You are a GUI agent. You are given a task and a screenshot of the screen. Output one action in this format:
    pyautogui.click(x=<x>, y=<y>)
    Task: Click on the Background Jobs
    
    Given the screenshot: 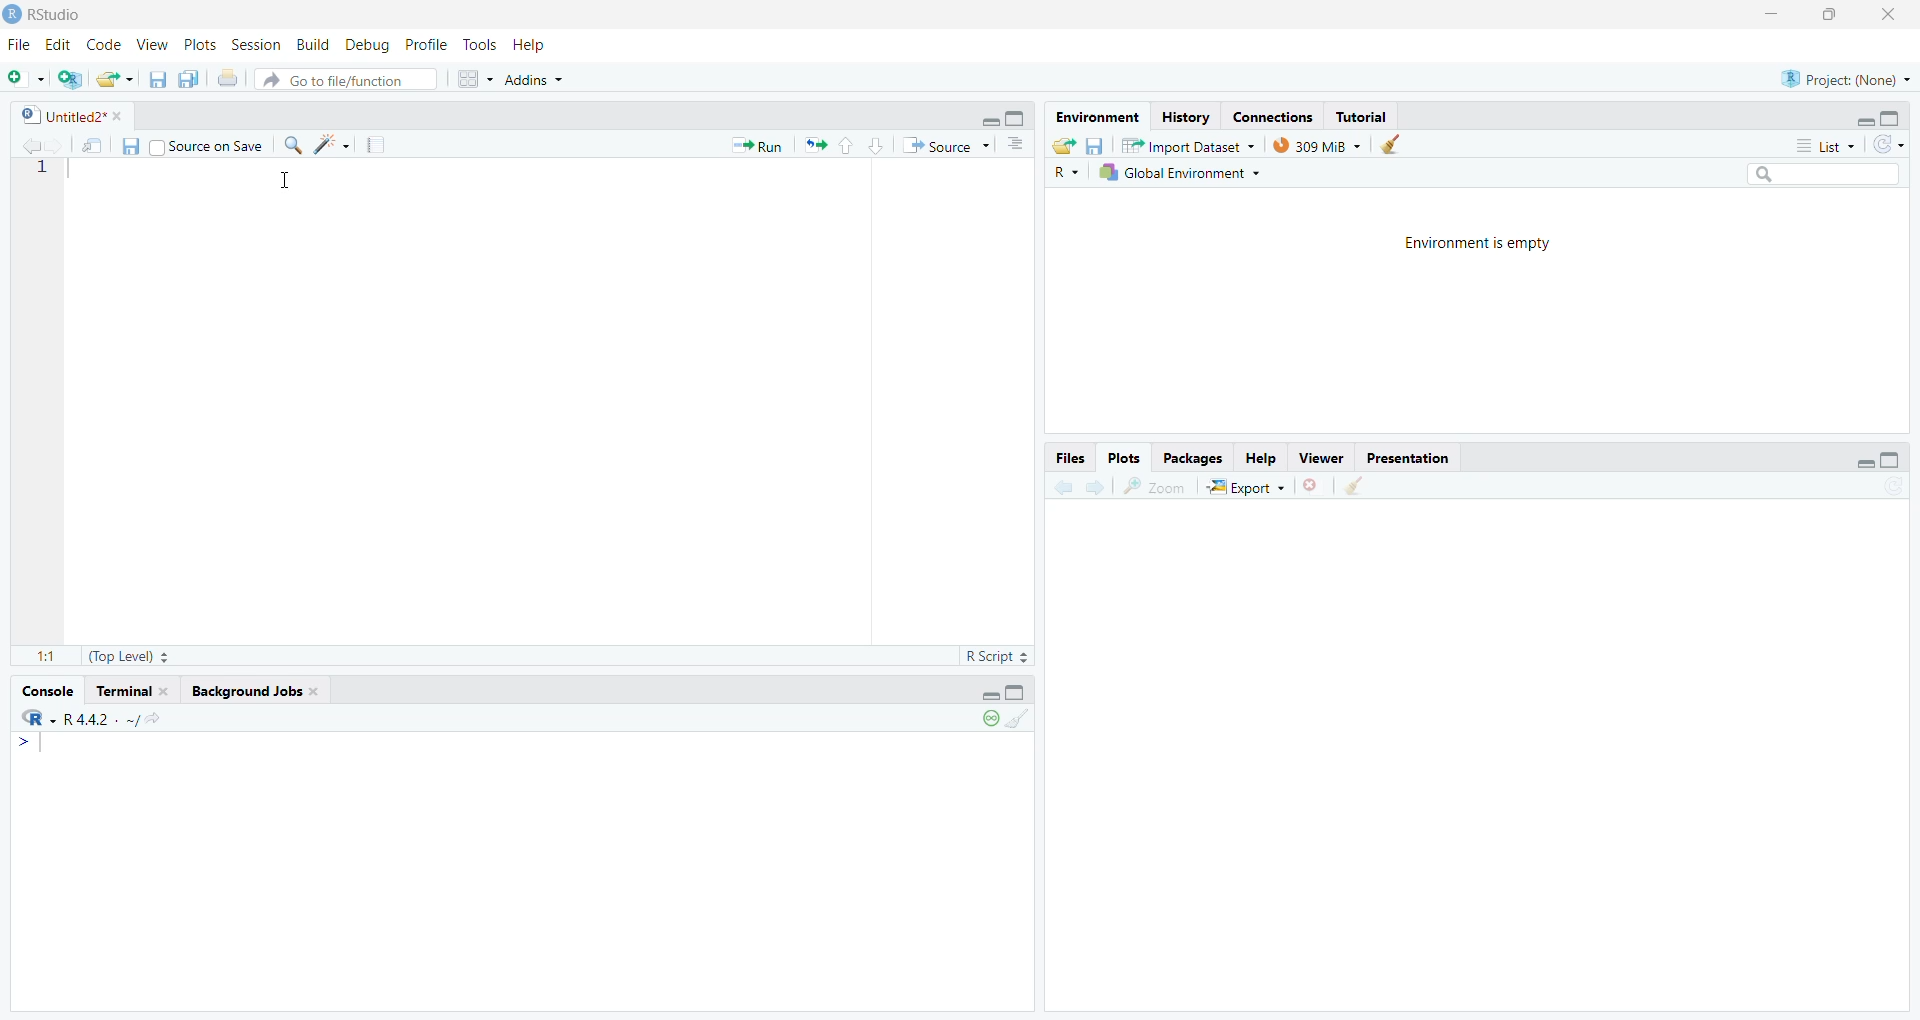 What is the action you would take?
    pyautogui.click(x=249, y=693)
    